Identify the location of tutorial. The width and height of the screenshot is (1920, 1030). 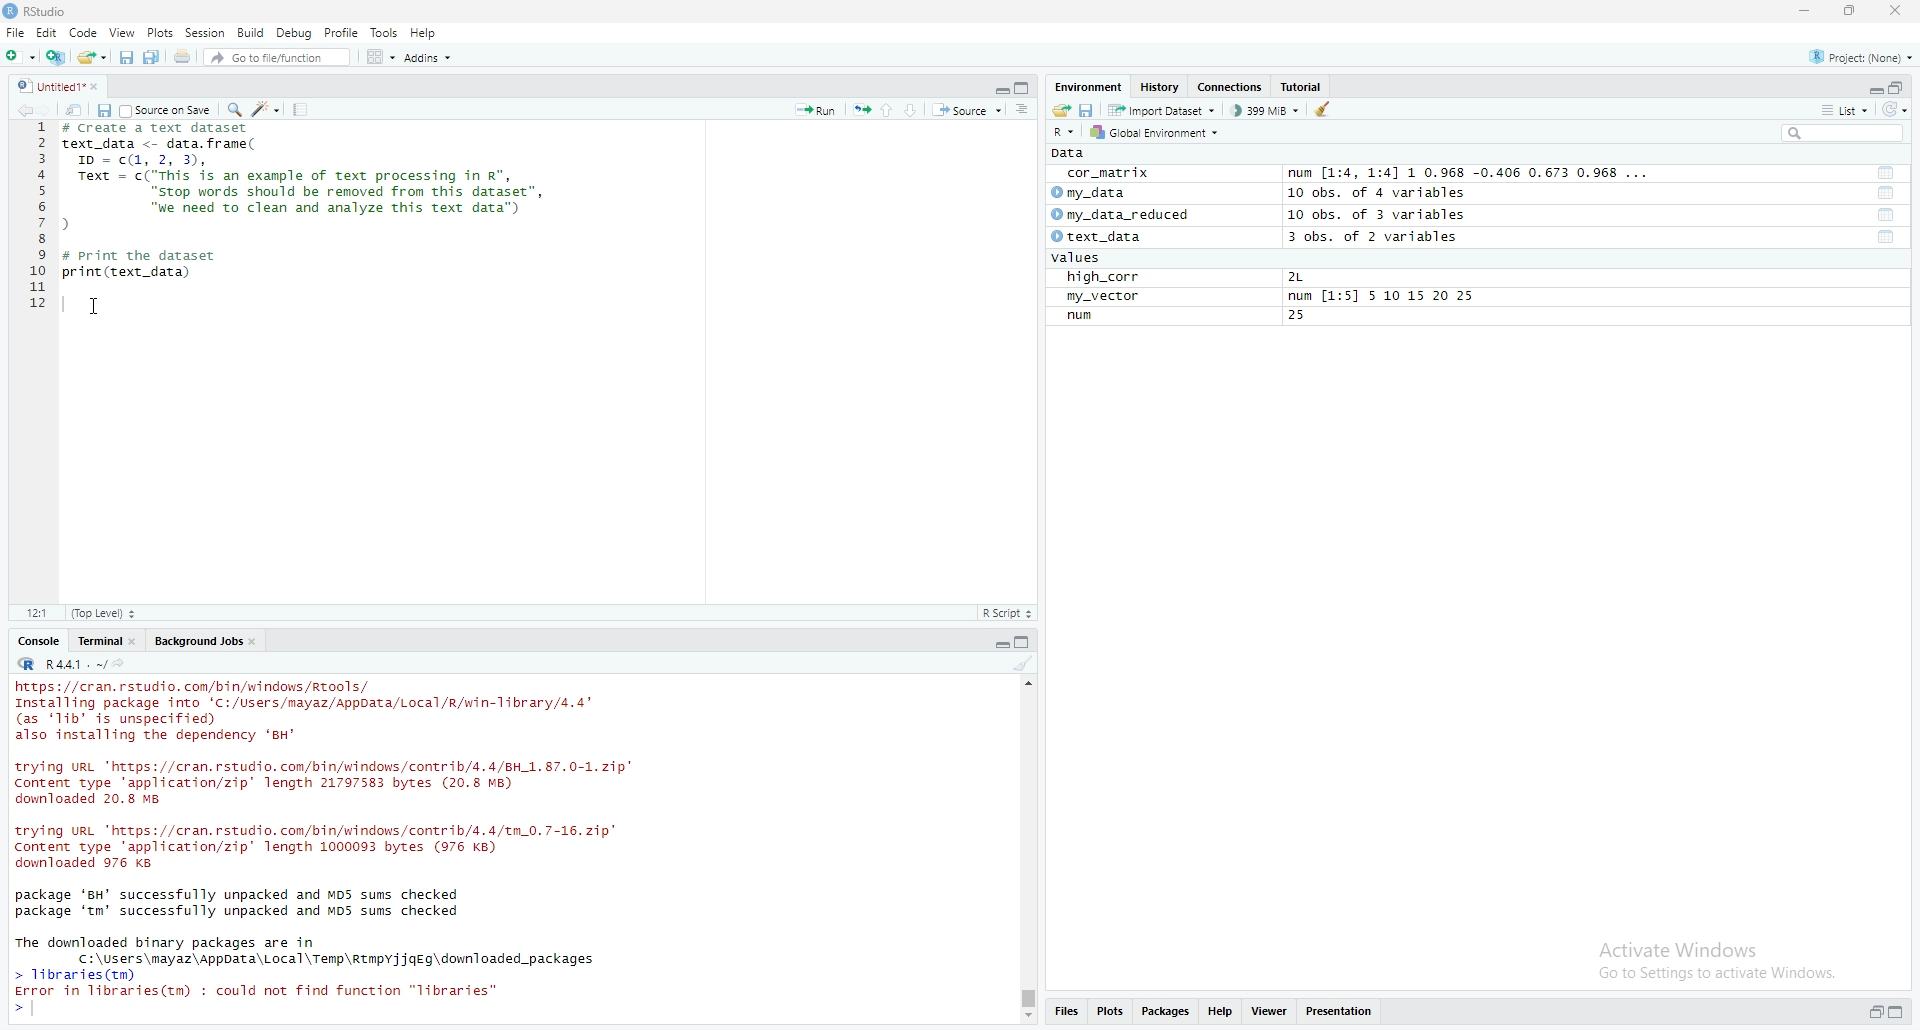
(1301, 87).